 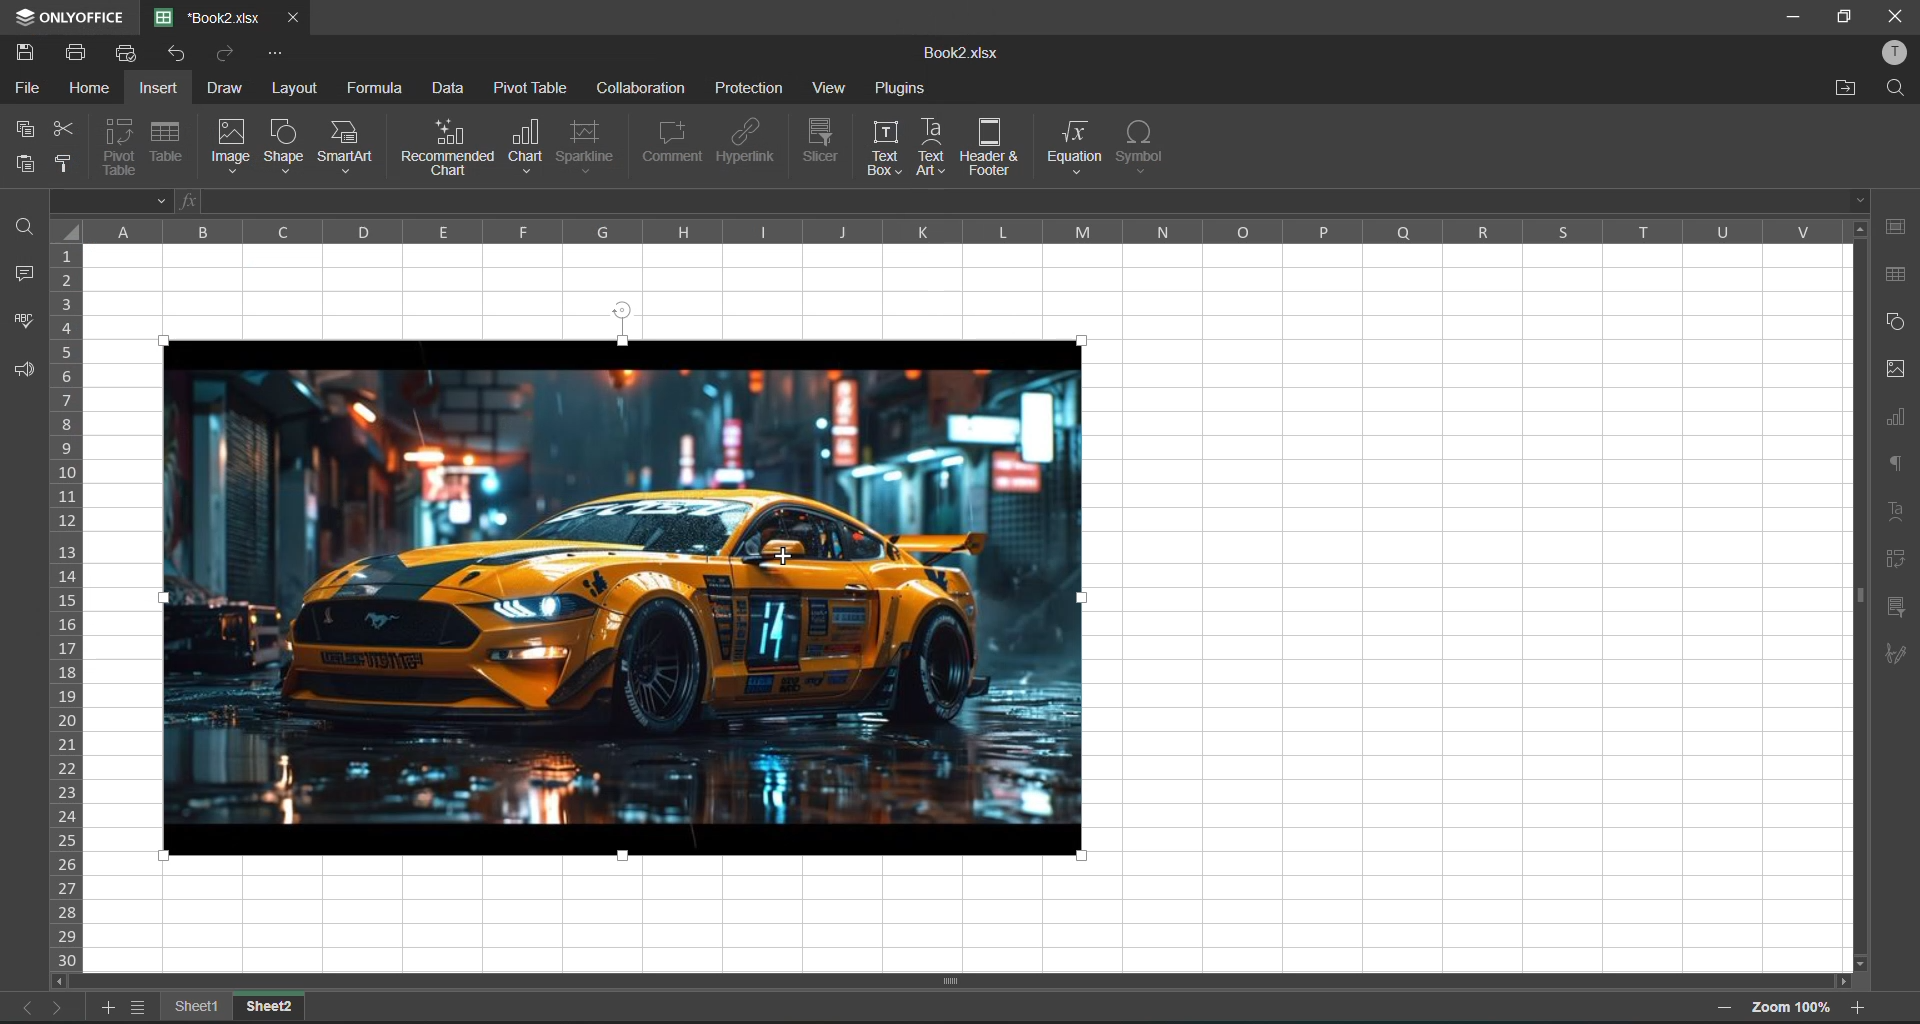 I want to click on customize quick access toolbar, so click(x=275, y=54).